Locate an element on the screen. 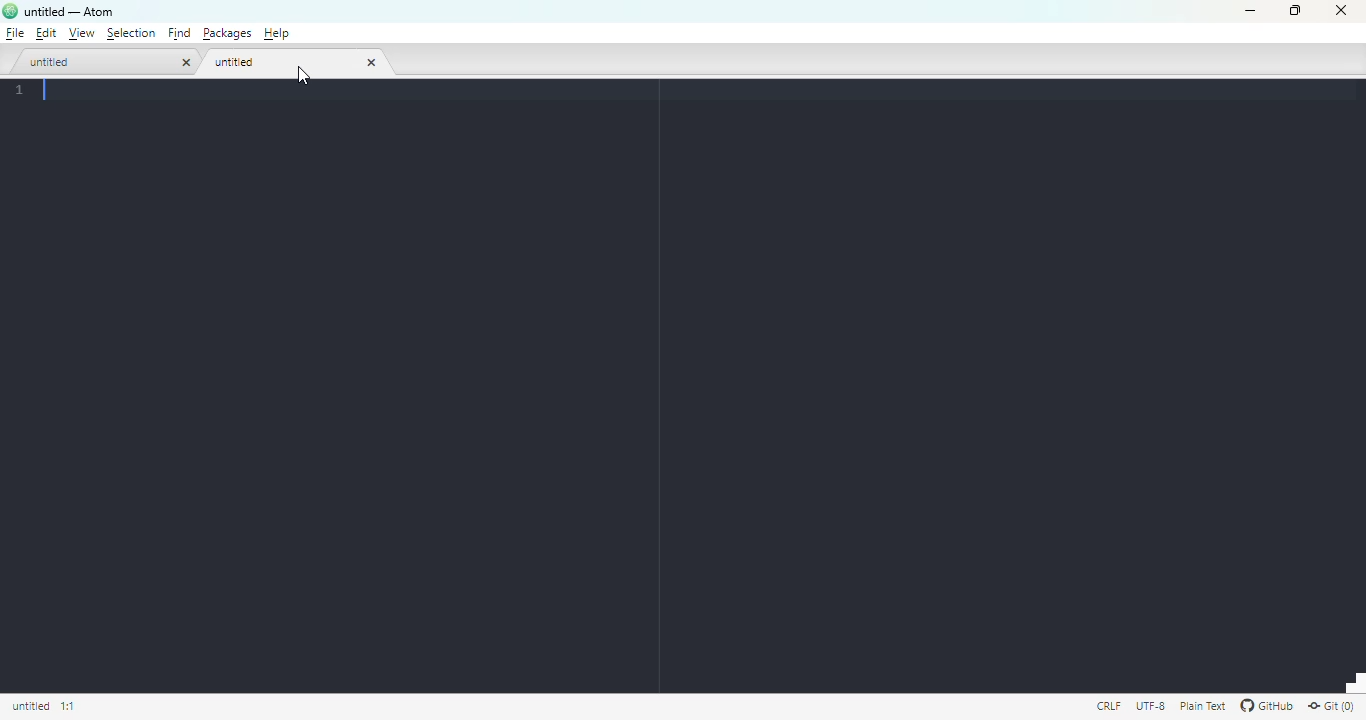 This screenshot has width=1366, height=720. git(0) is located at coordinates (1332, 706).